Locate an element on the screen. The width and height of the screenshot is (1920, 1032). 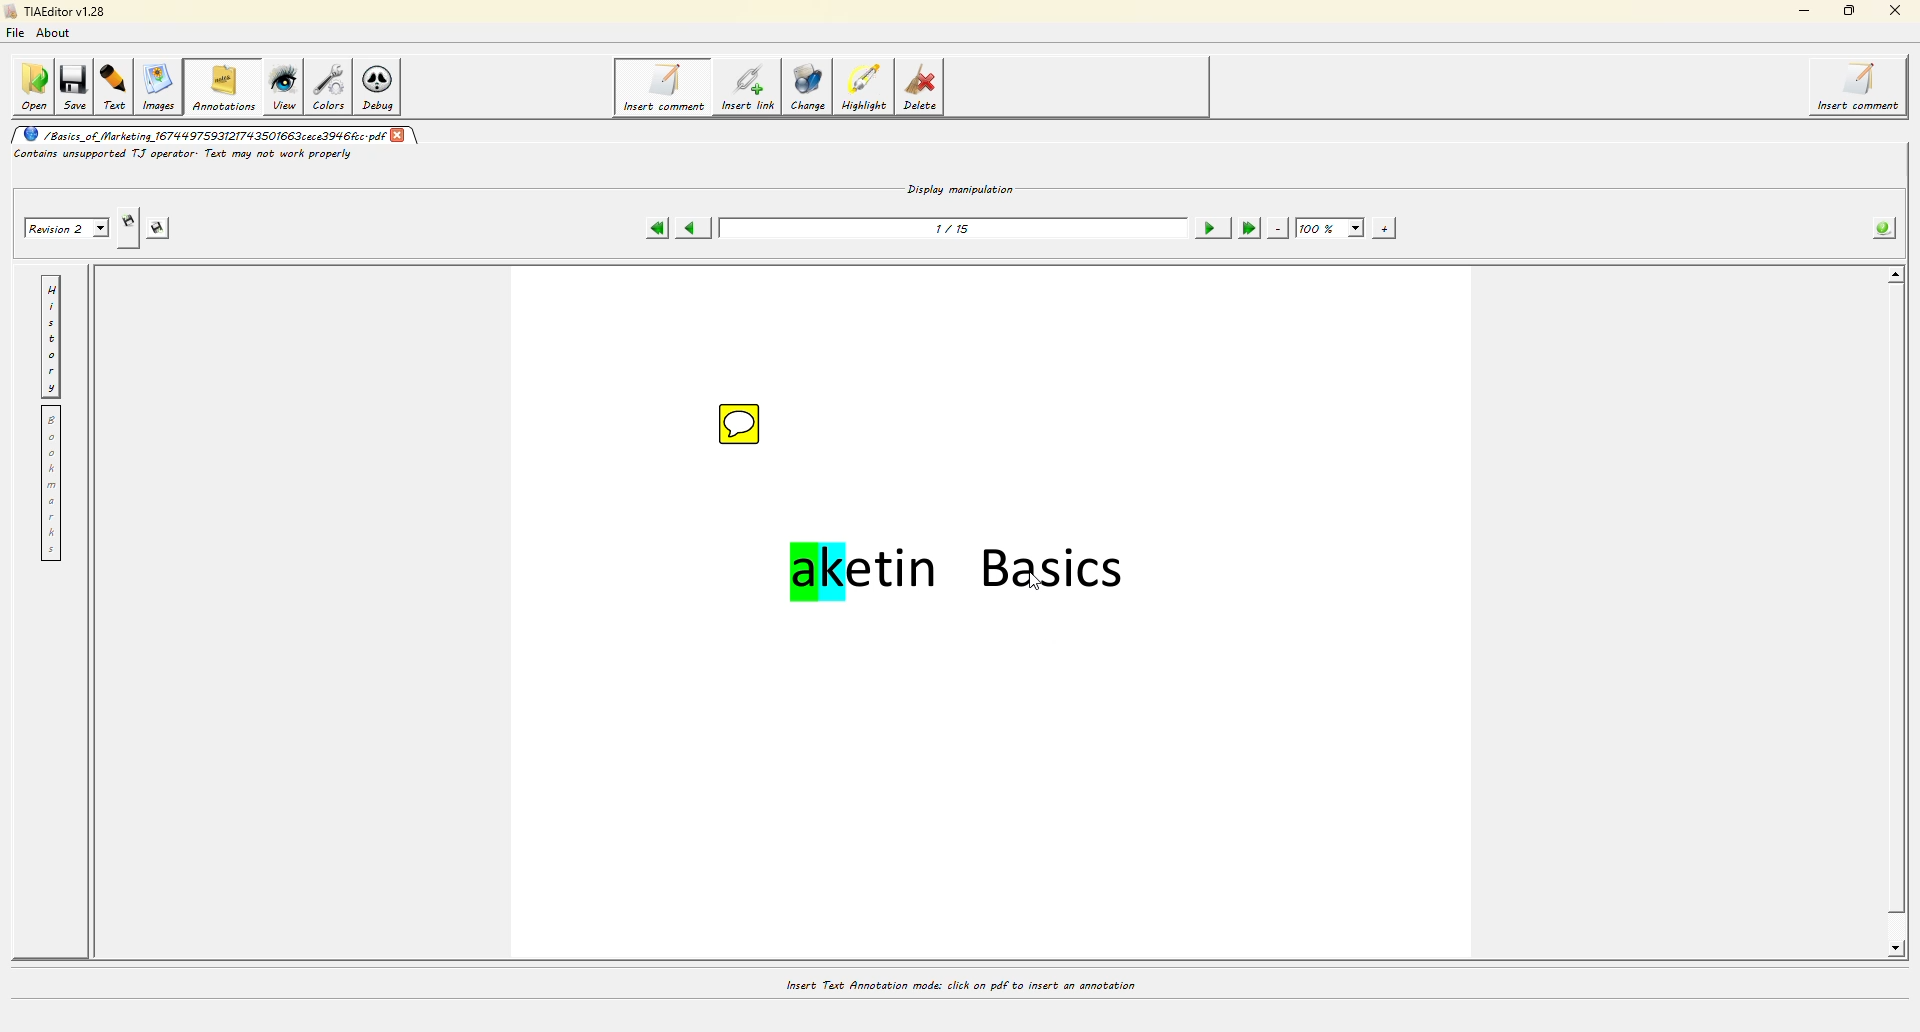
Revision 2 is located at coordinates (64, 226).